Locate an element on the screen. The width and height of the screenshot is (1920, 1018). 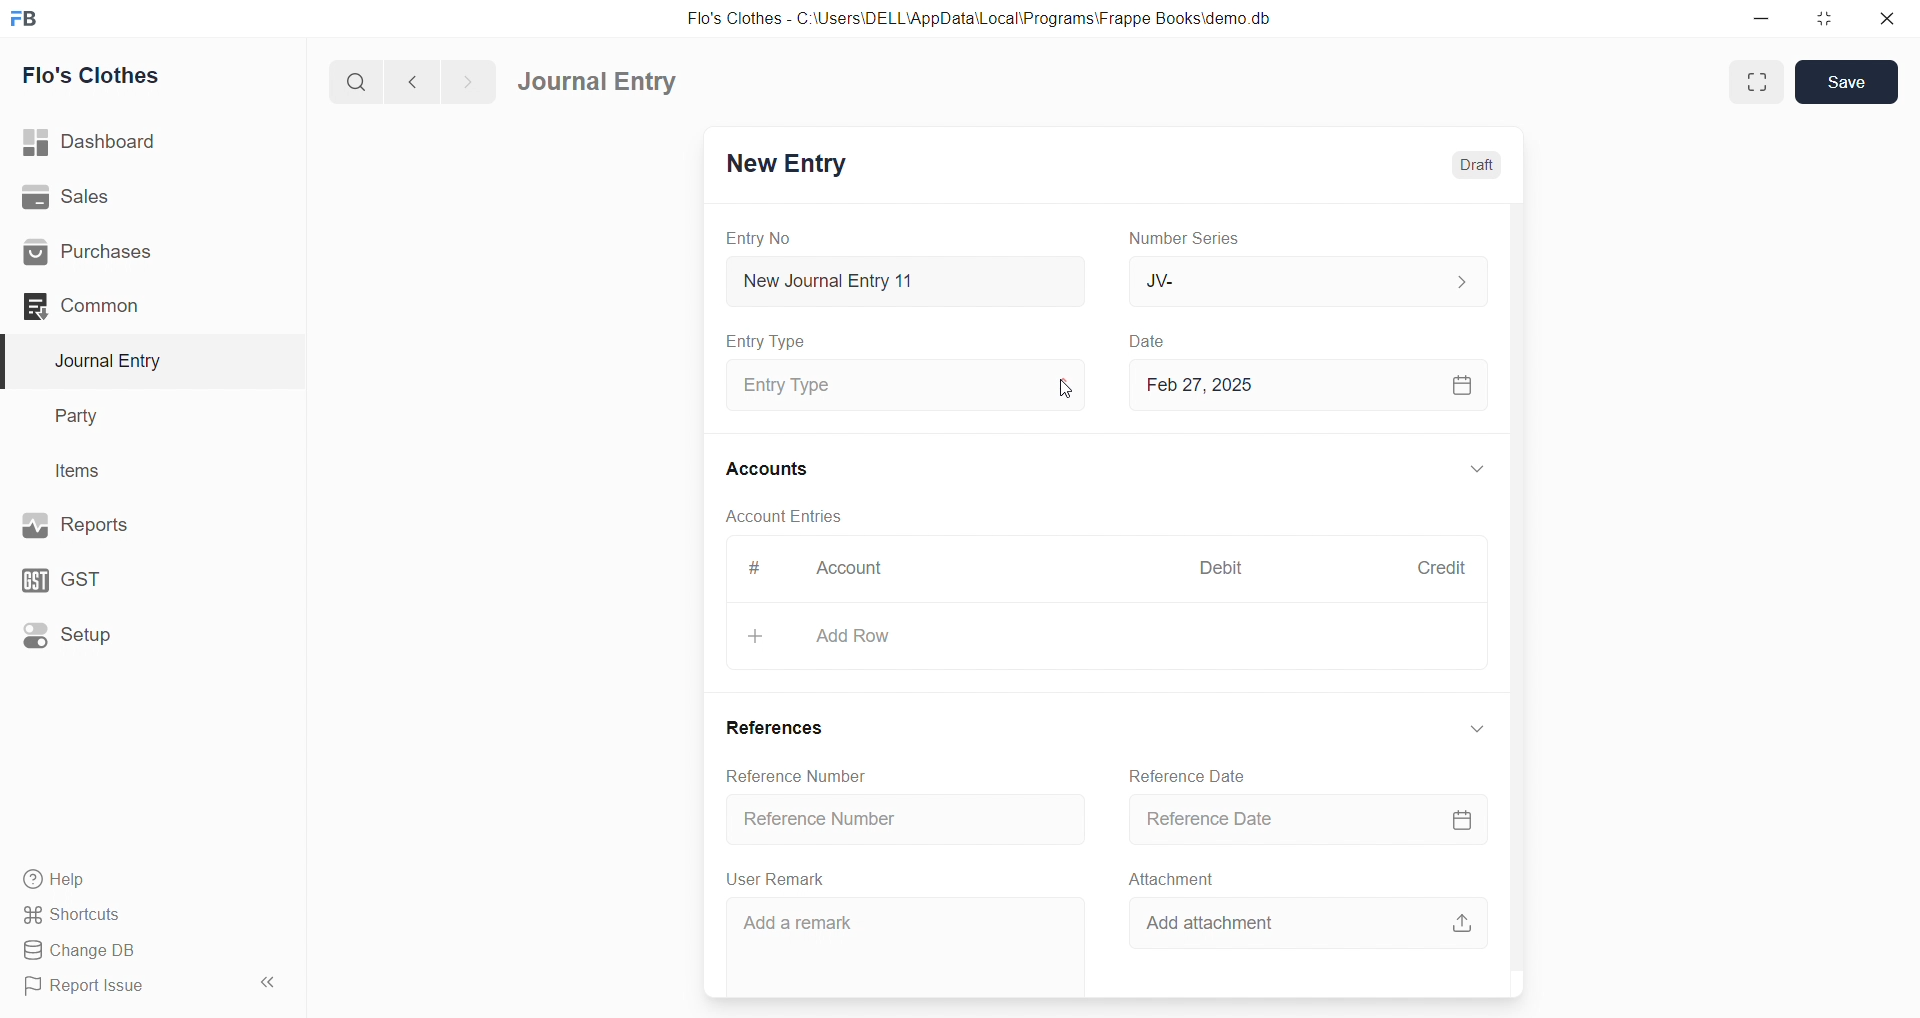
minimize is located at coordinates (1758, 17).